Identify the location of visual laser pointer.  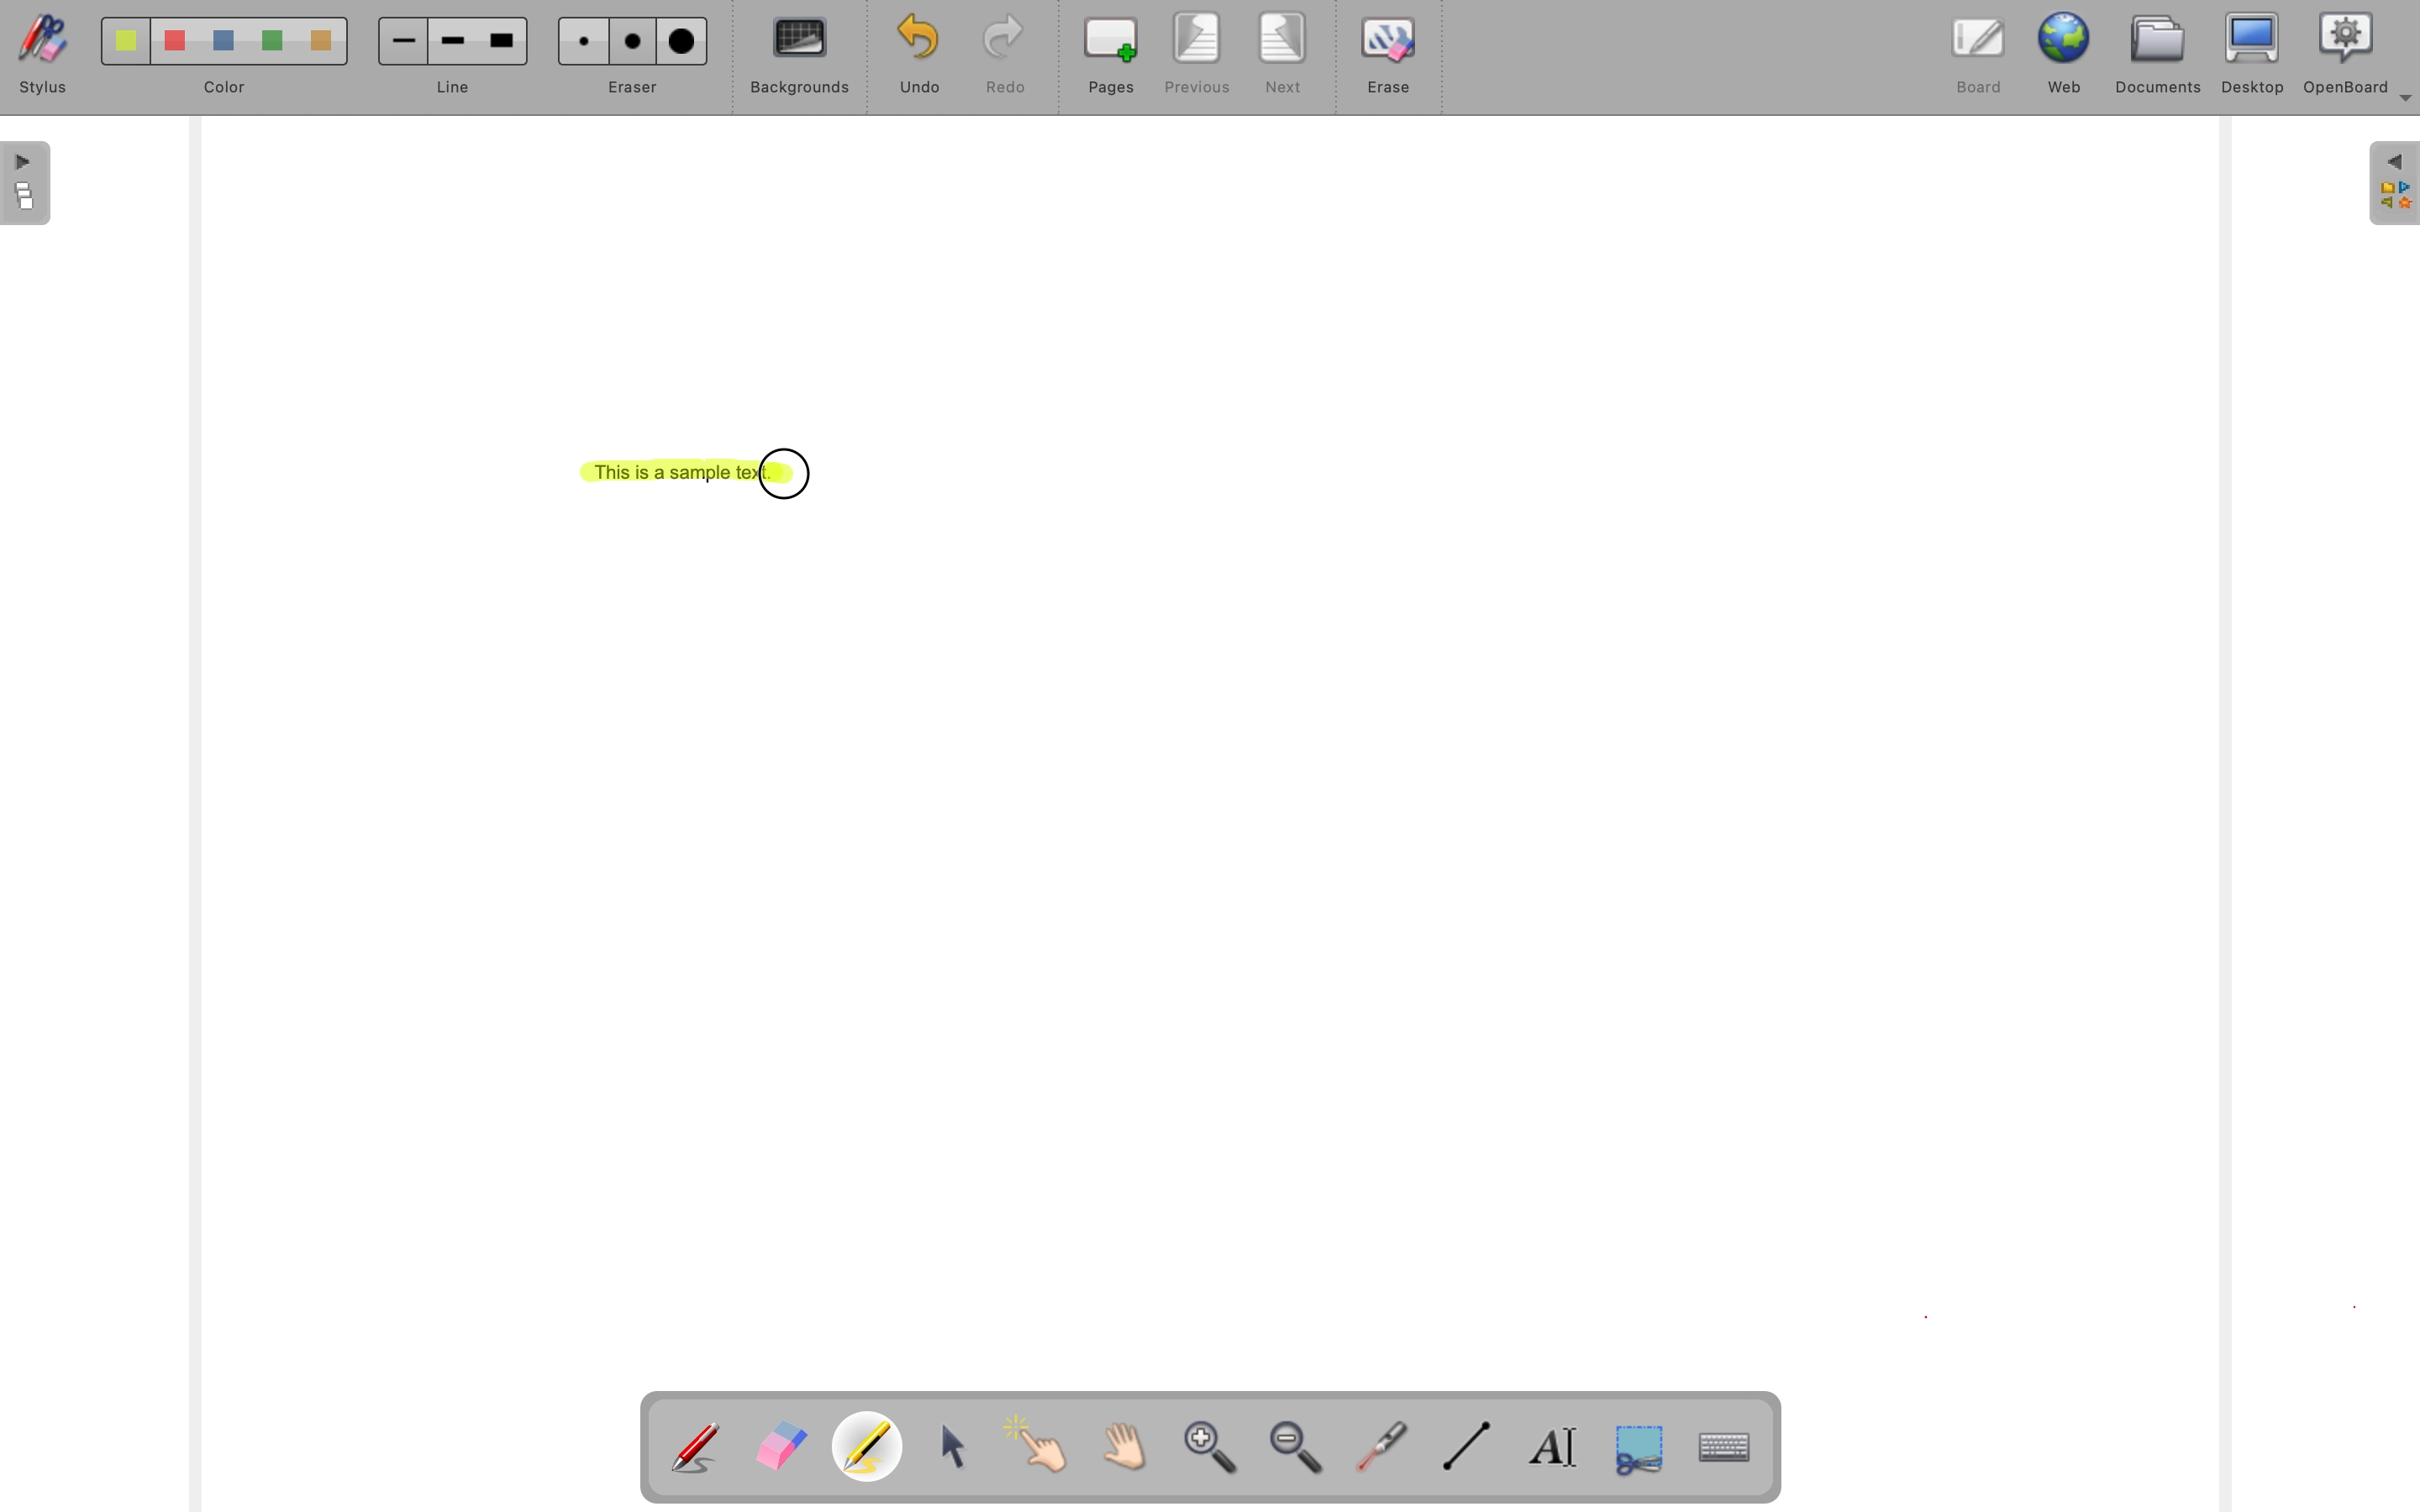
(1385, 1449).